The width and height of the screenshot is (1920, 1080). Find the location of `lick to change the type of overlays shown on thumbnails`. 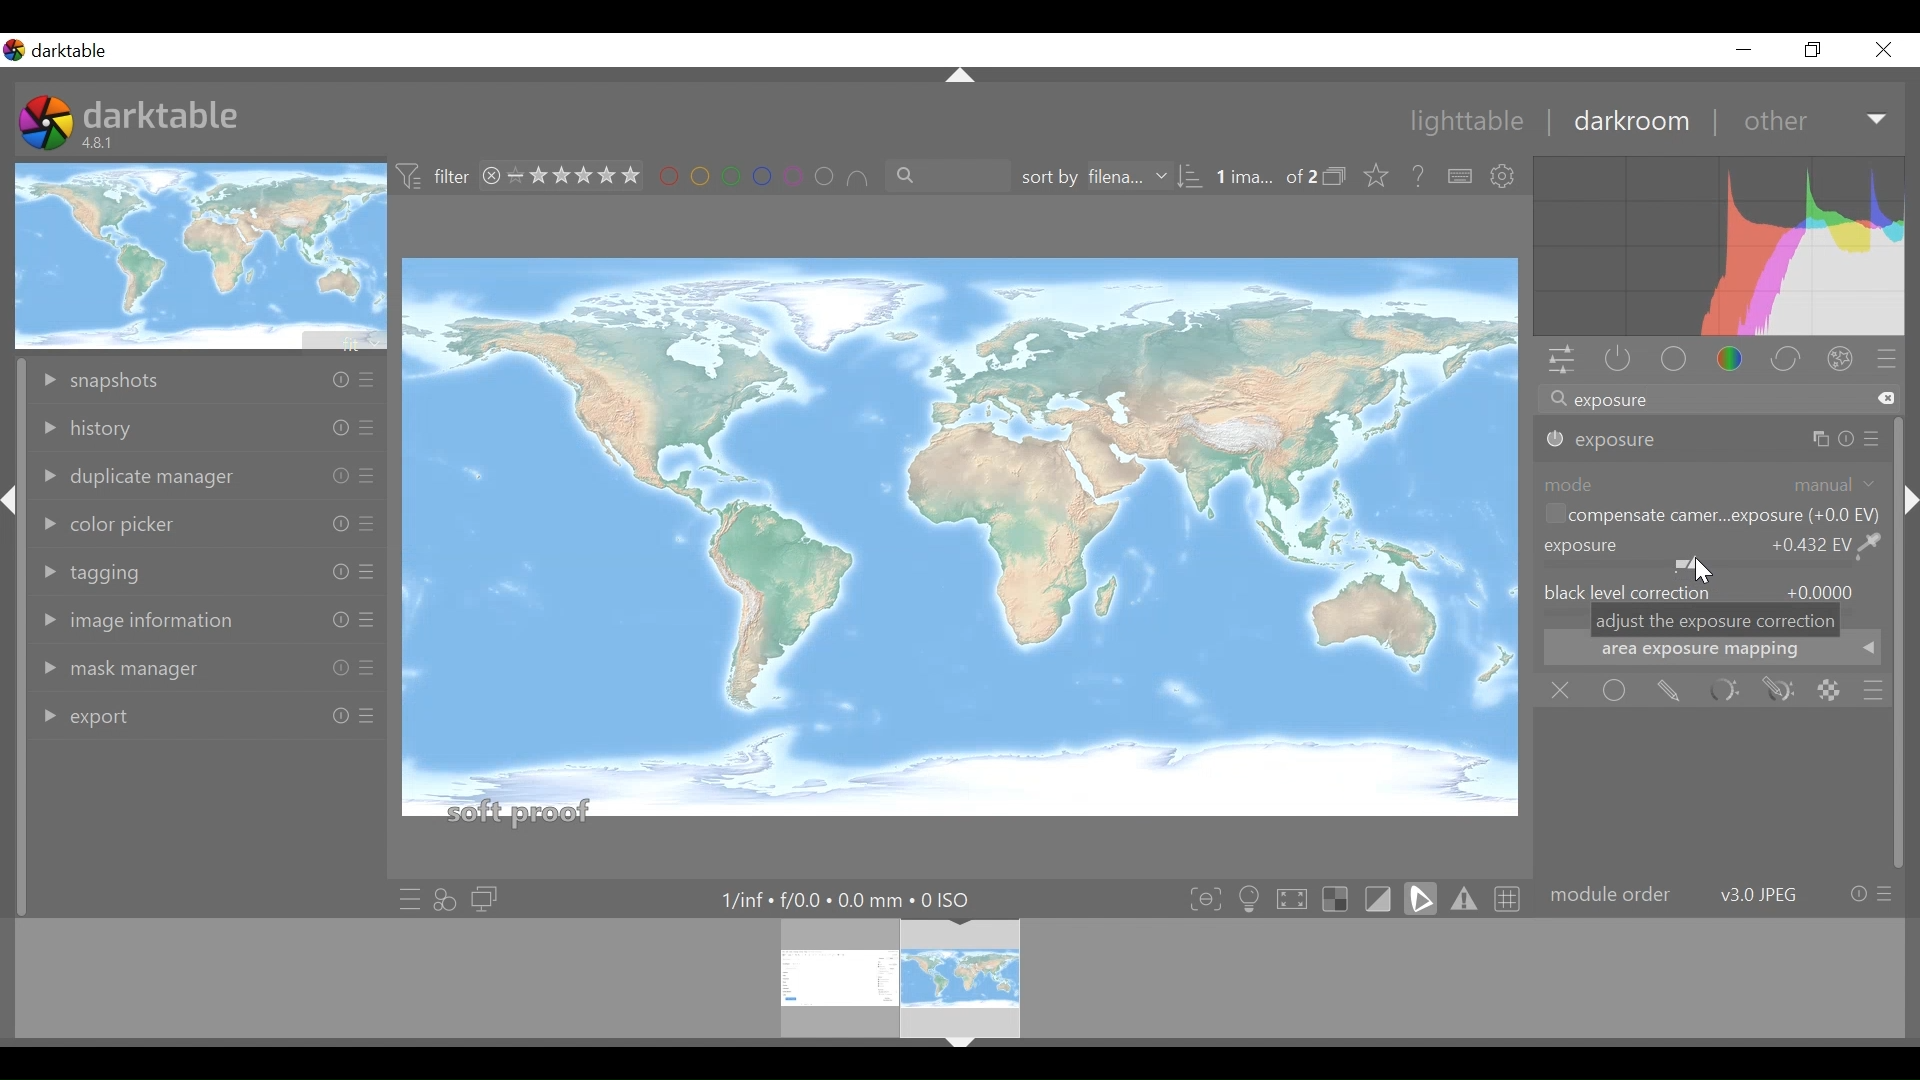

lick to change the type of overlays shown on thumbnails is located at coordinates (1378, 177).